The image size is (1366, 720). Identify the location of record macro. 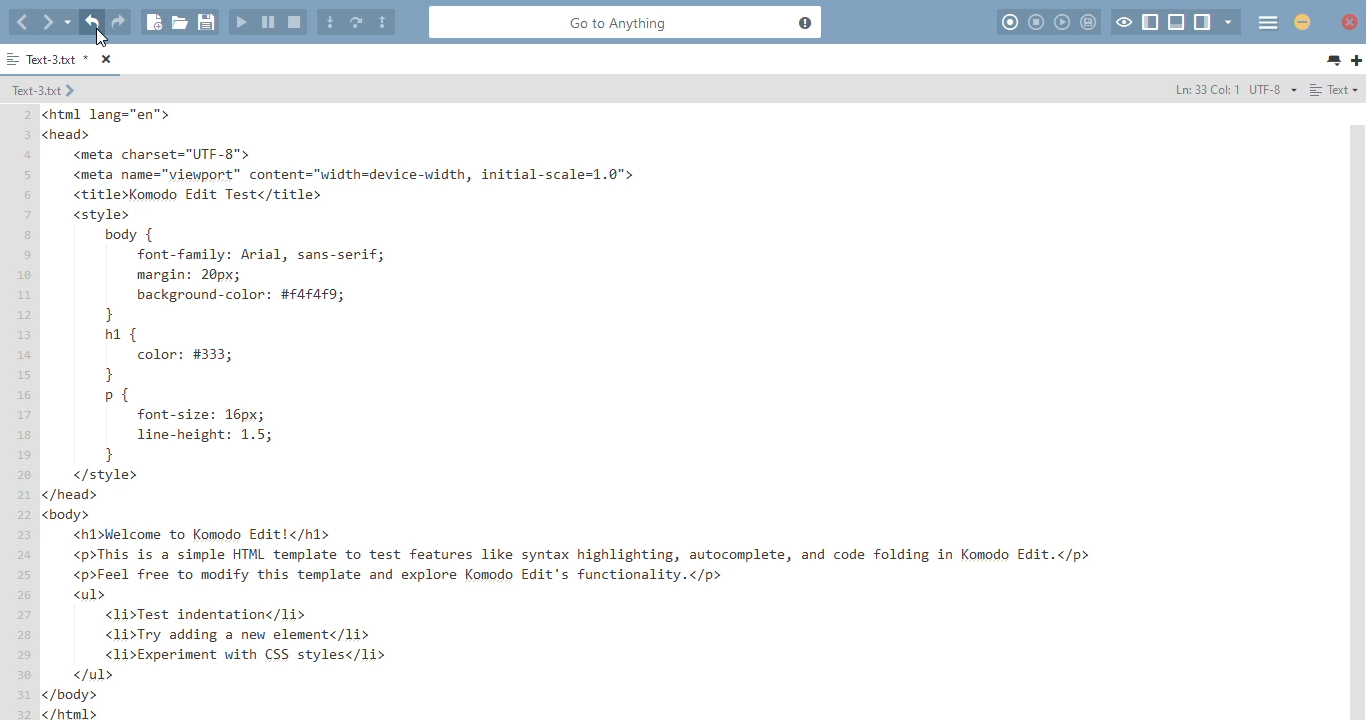
(1010, 22).